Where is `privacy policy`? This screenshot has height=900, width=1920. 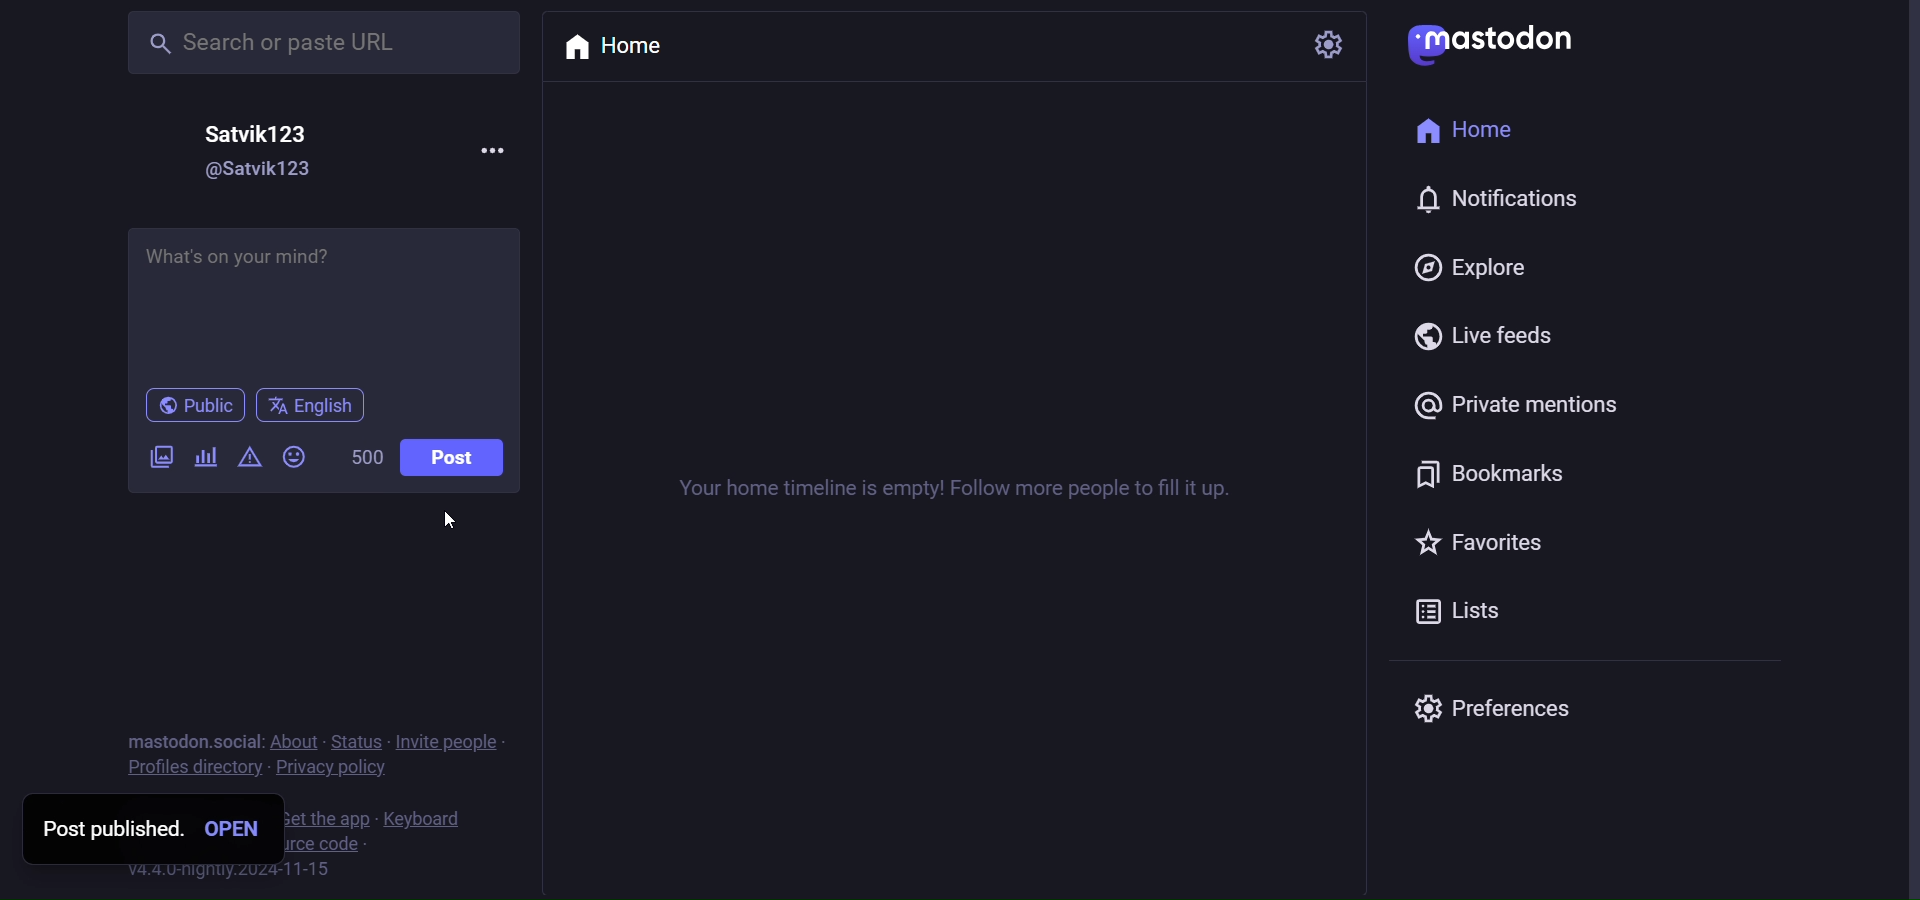 privacy policy is located at coordinates (334, 771).